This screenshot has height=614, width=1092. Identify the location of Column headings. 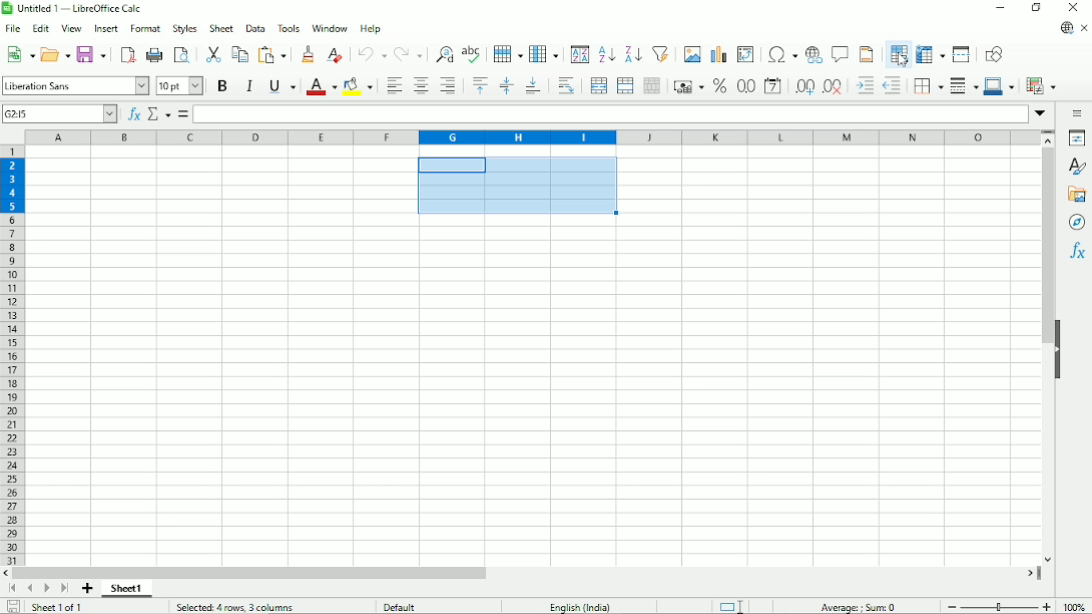
(532, 137).